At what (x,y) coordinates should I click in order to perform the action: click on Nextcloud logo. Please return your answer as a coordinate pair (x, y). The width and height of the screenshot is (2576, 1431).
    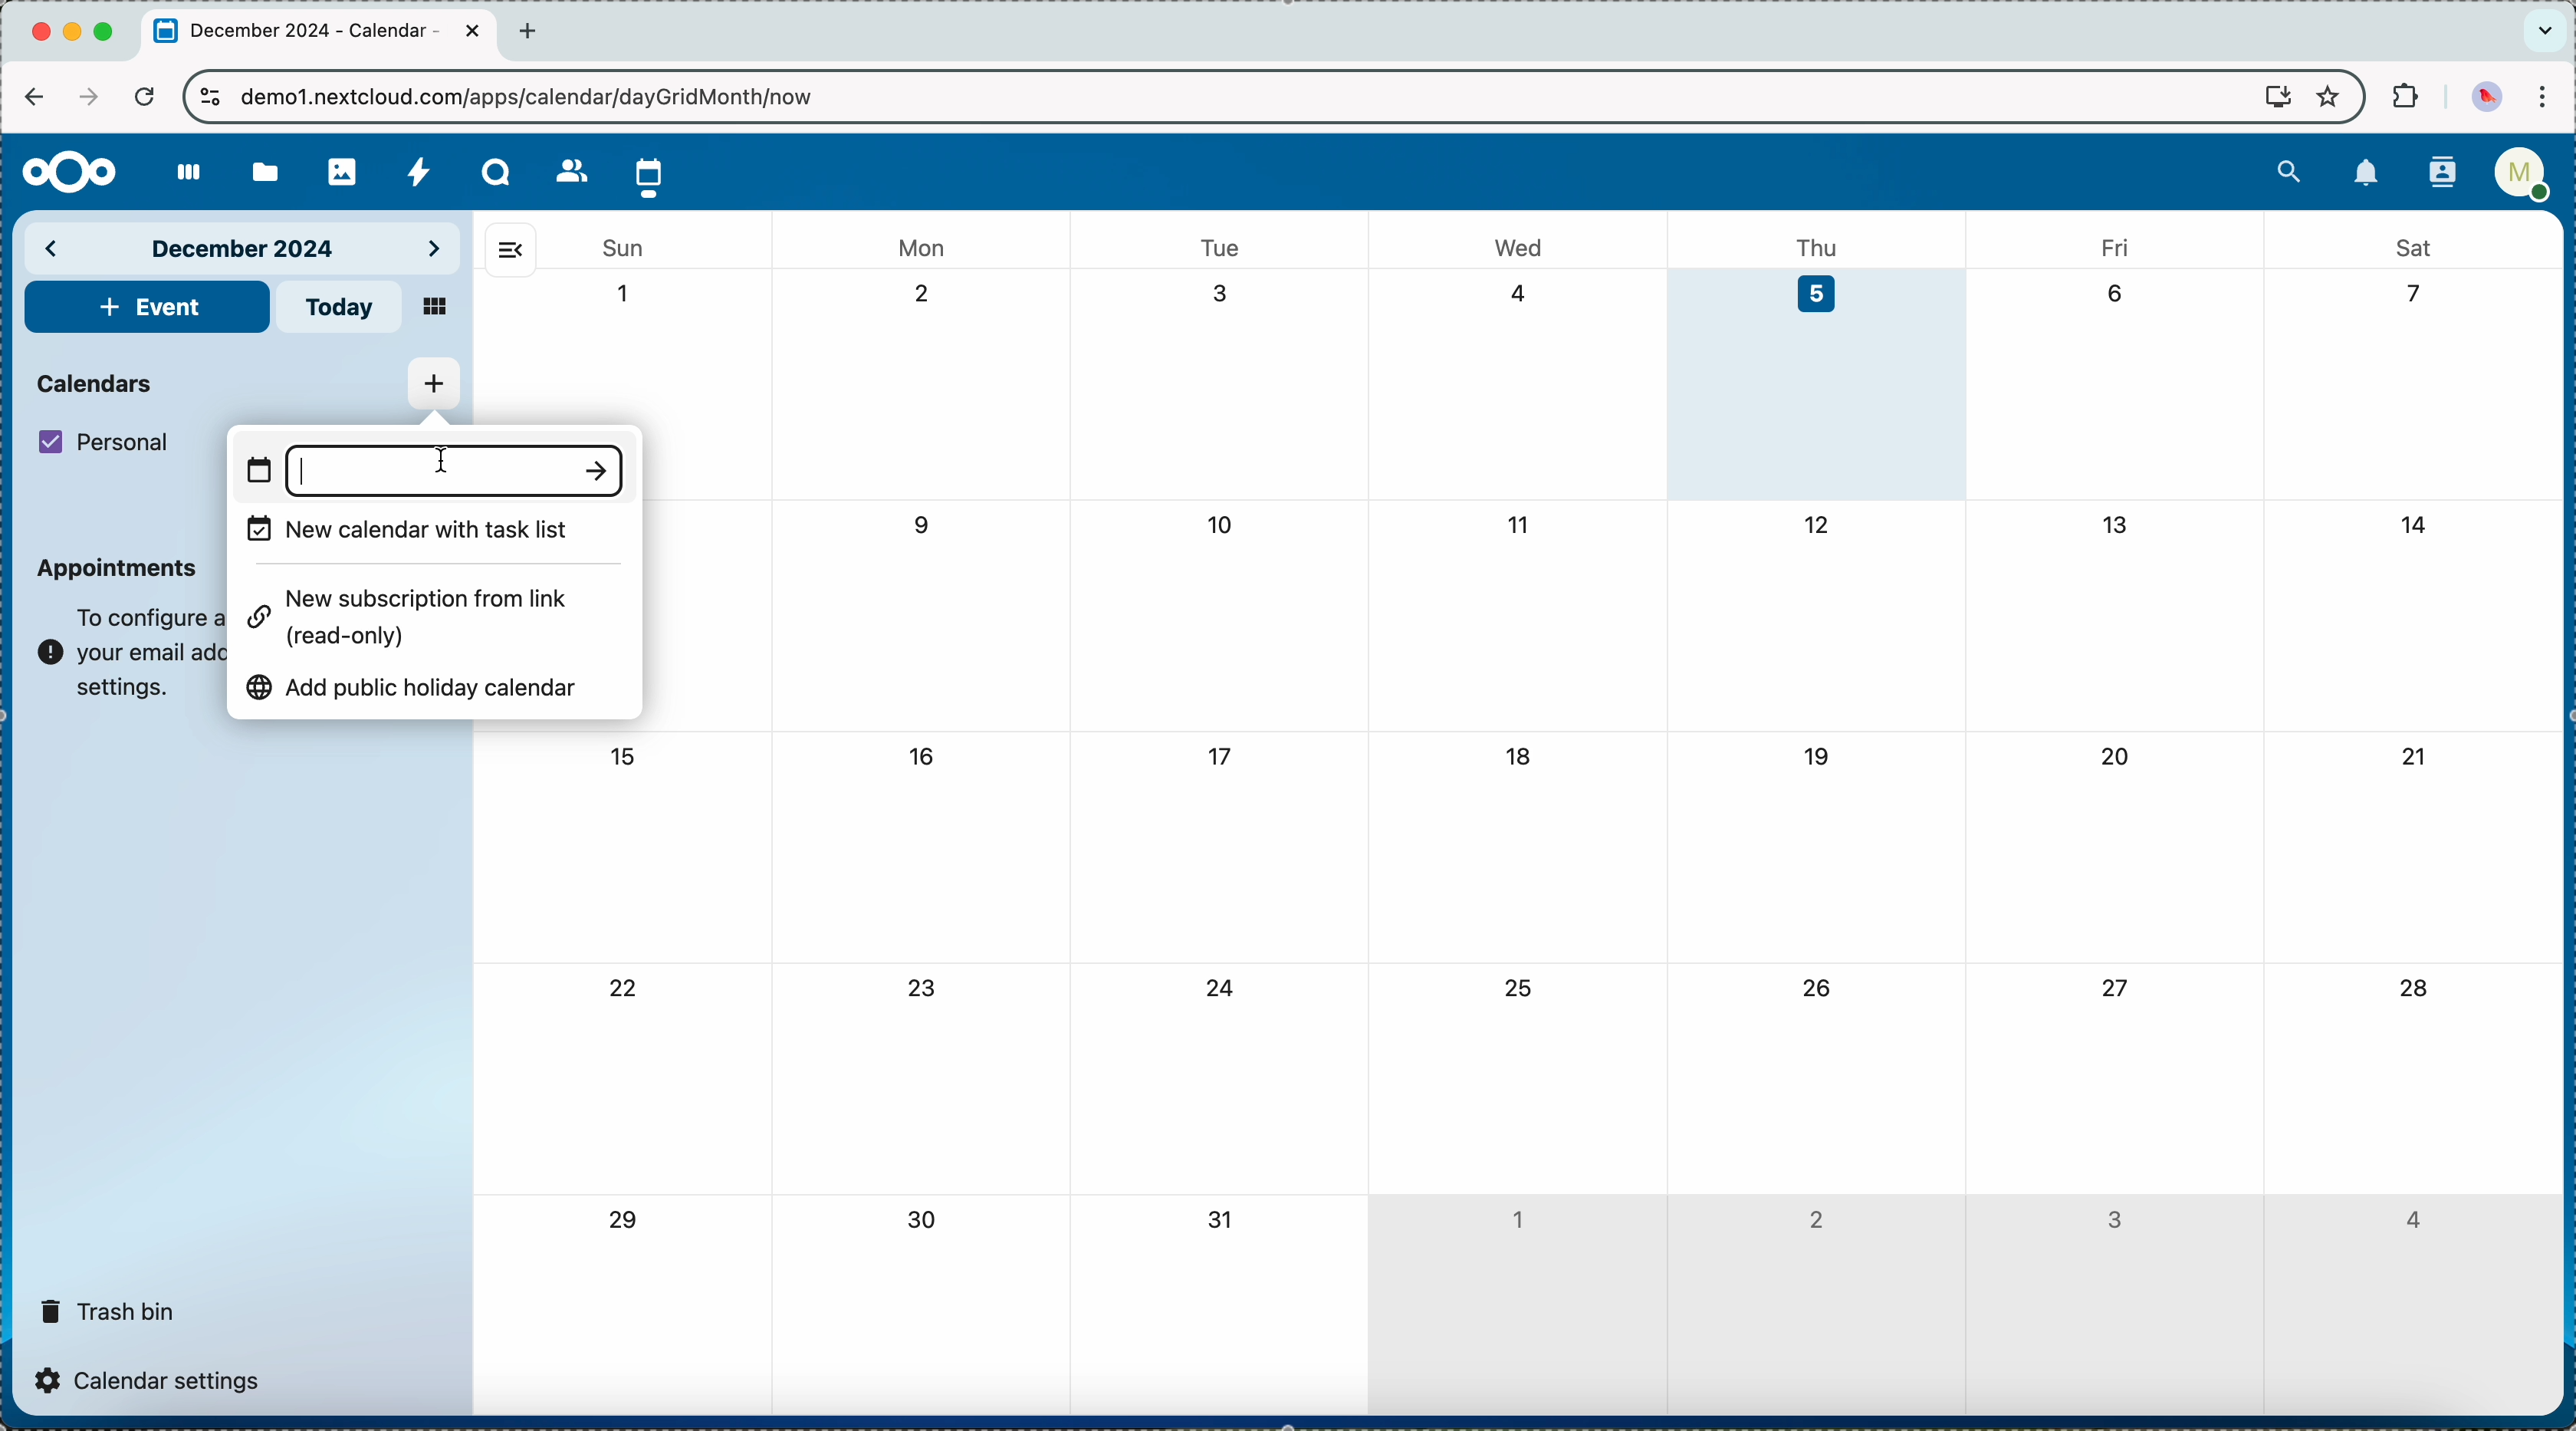
    Looking at the image, I should click on (61, 173).